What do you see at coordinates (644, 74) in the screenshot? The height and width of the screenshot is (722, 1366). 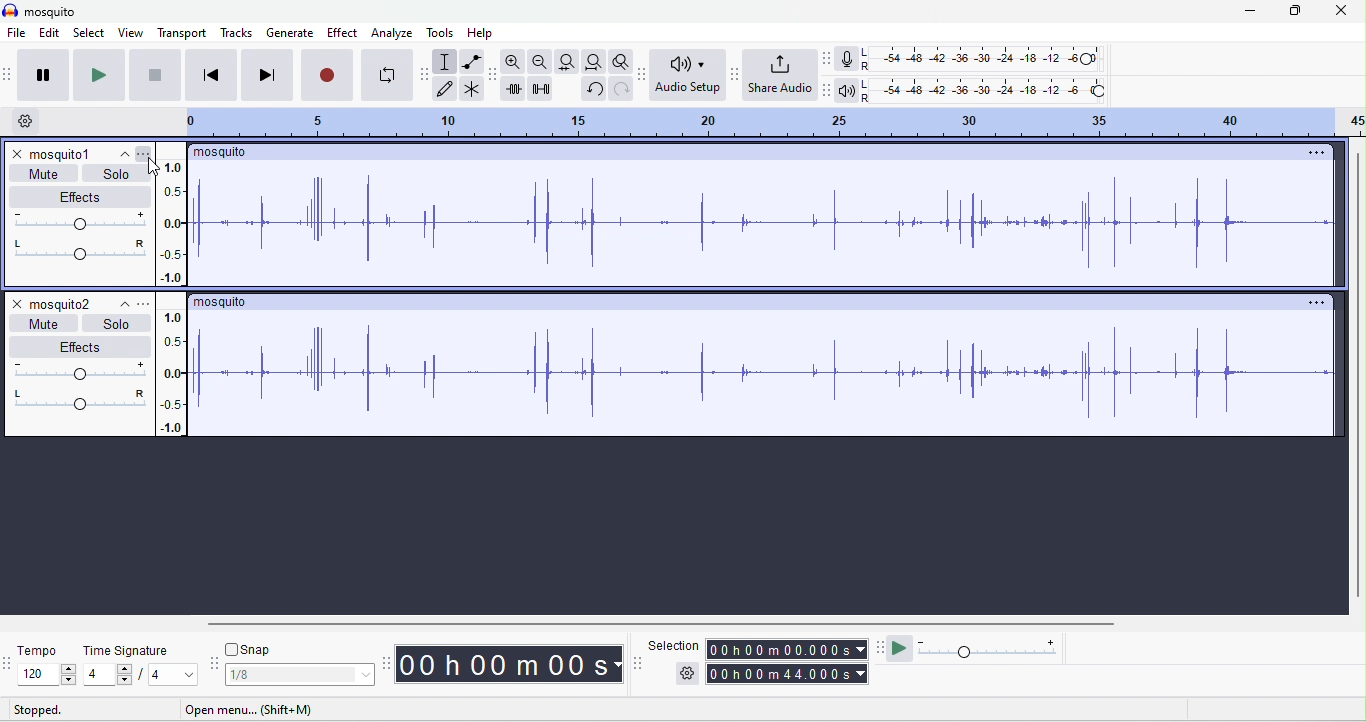 I see `audio set up tool bar` at bounding box center [644, 74].